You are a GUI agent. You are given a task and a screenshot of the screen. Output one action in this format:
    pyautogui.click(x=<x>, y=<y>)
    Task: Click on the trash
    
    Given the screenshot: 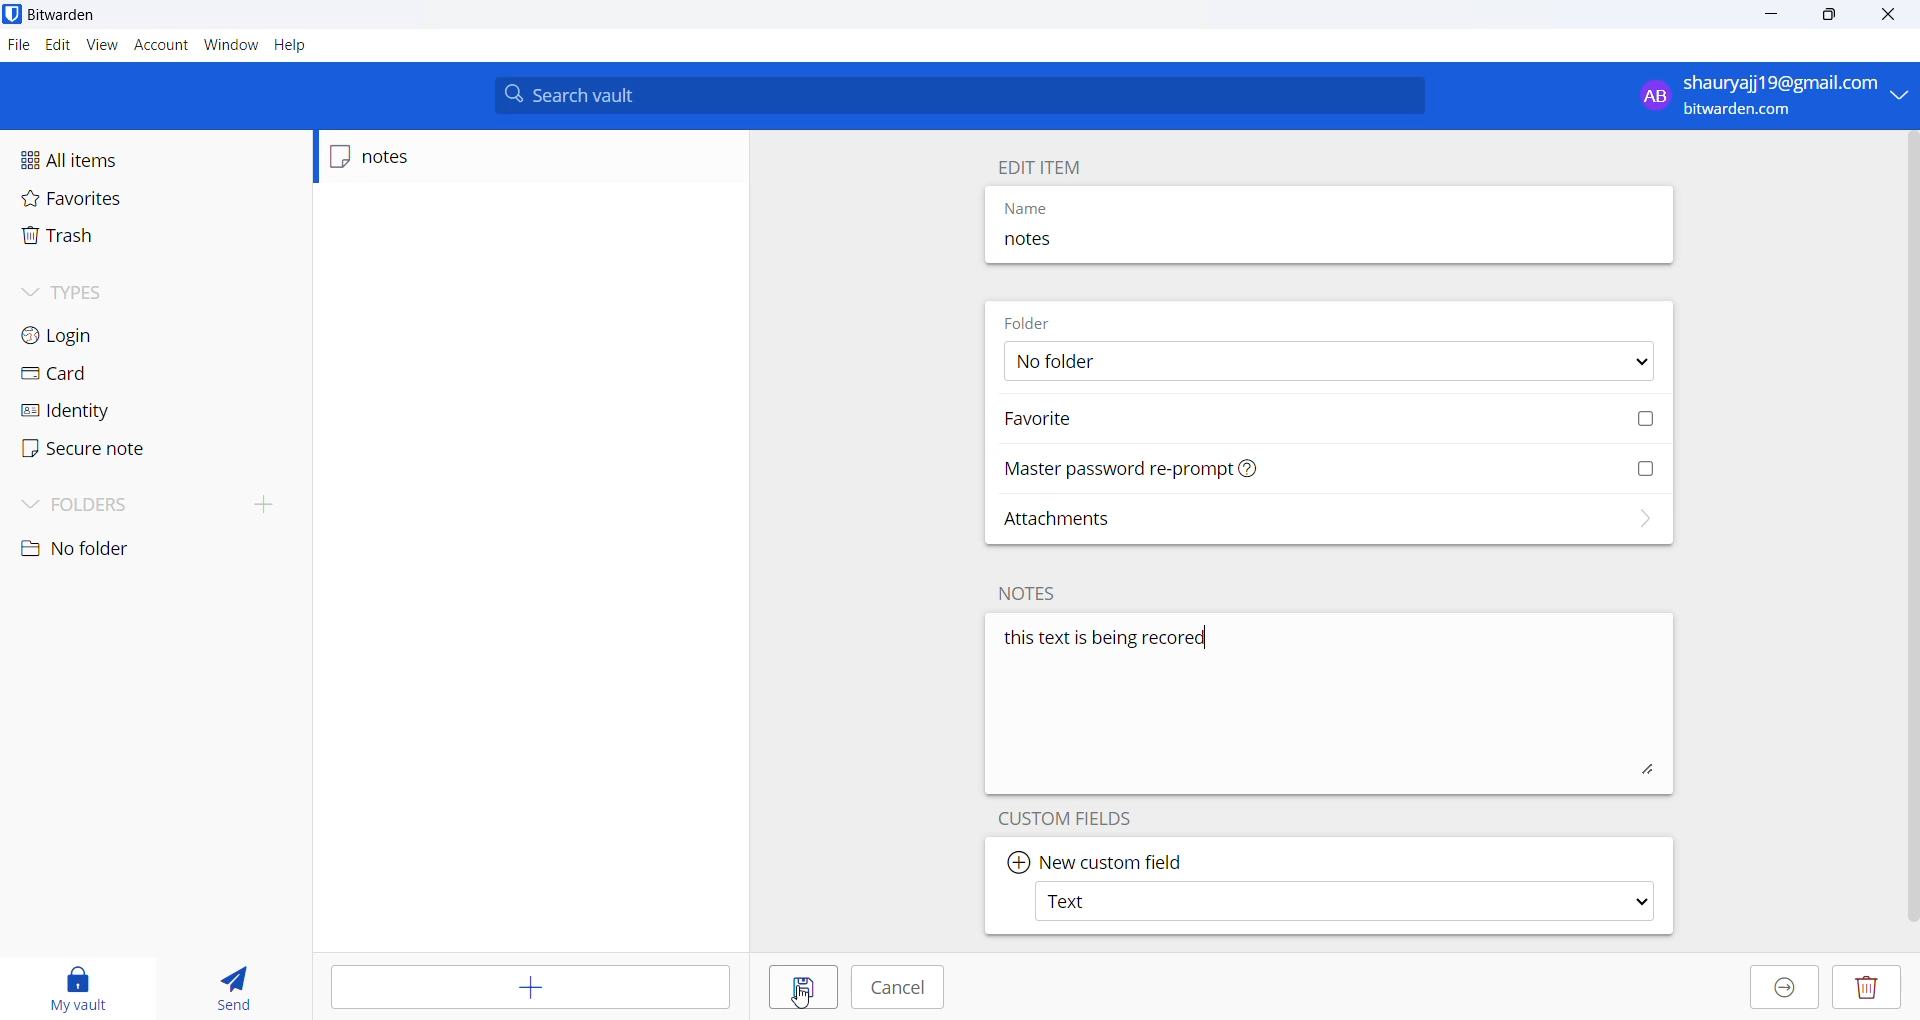 What is the action you would take?
    pyautogui.click(x=88, y=237)
    